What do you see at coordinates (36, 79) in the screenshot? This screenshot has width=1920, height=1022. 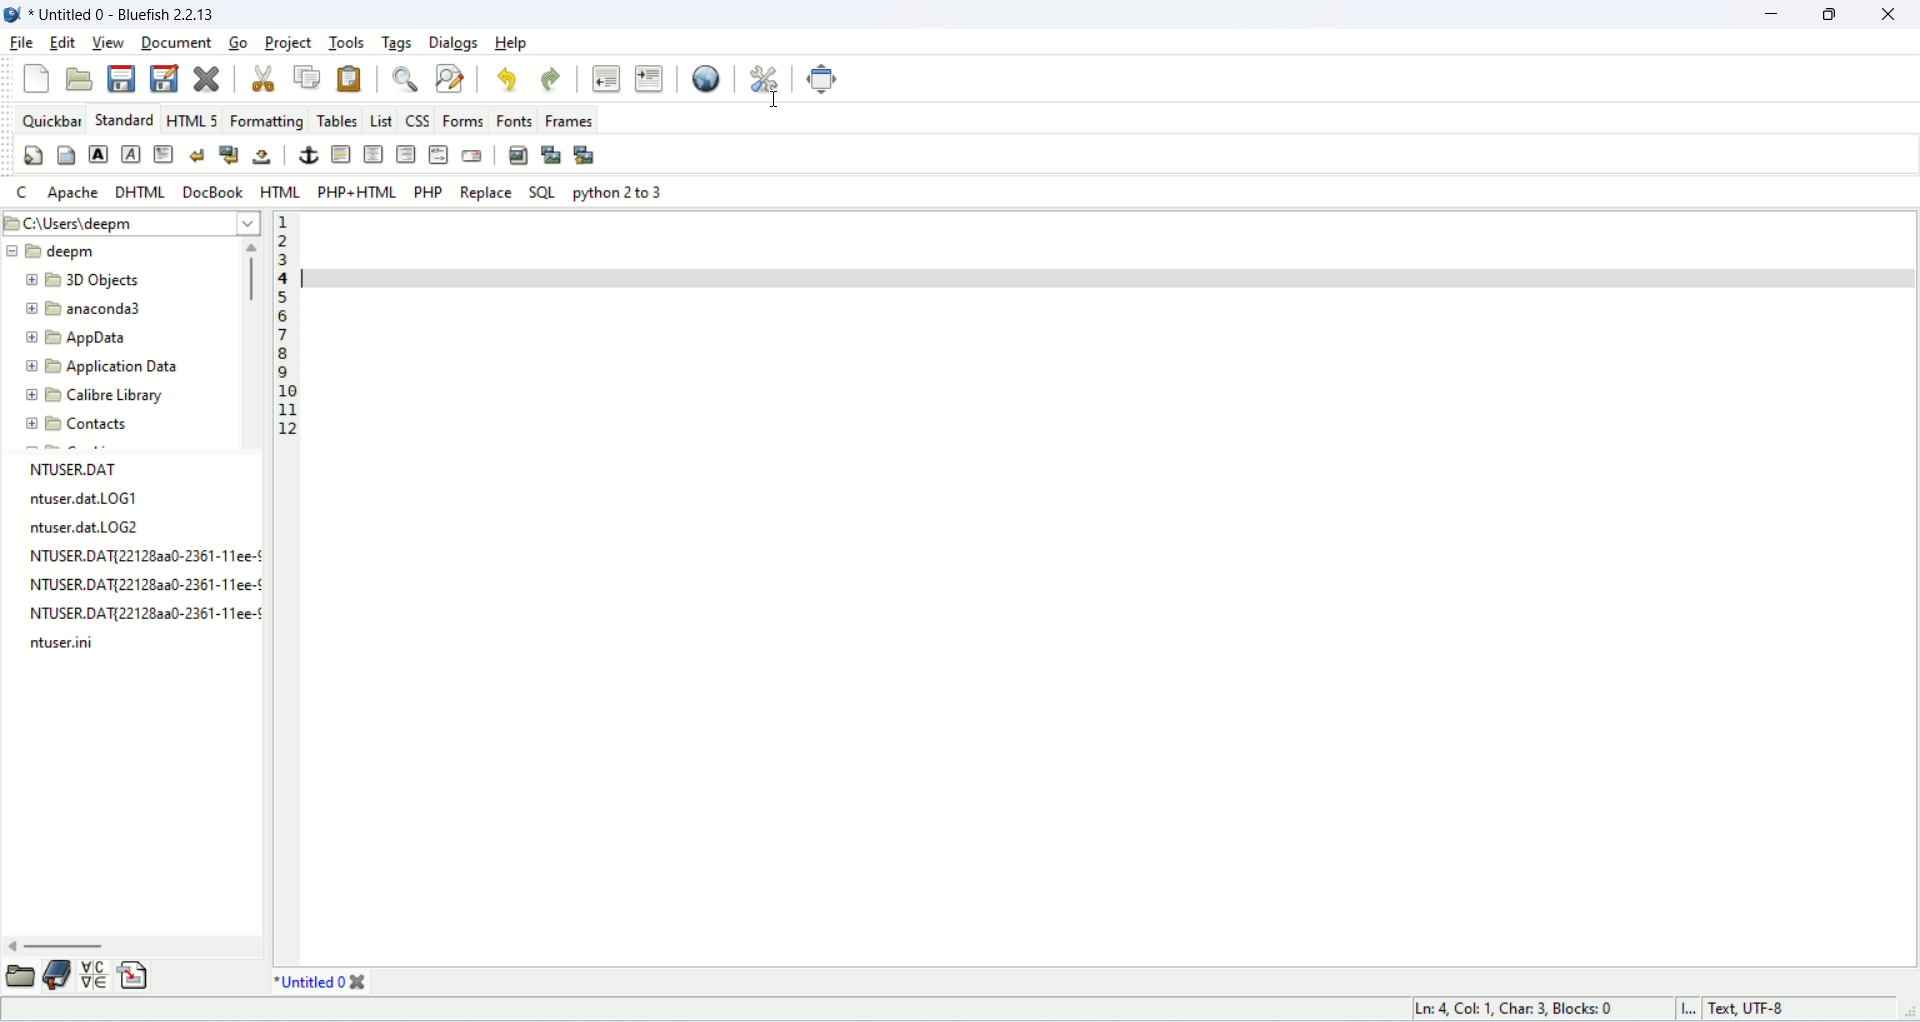 I see `new` at bounding box center [36, 79].